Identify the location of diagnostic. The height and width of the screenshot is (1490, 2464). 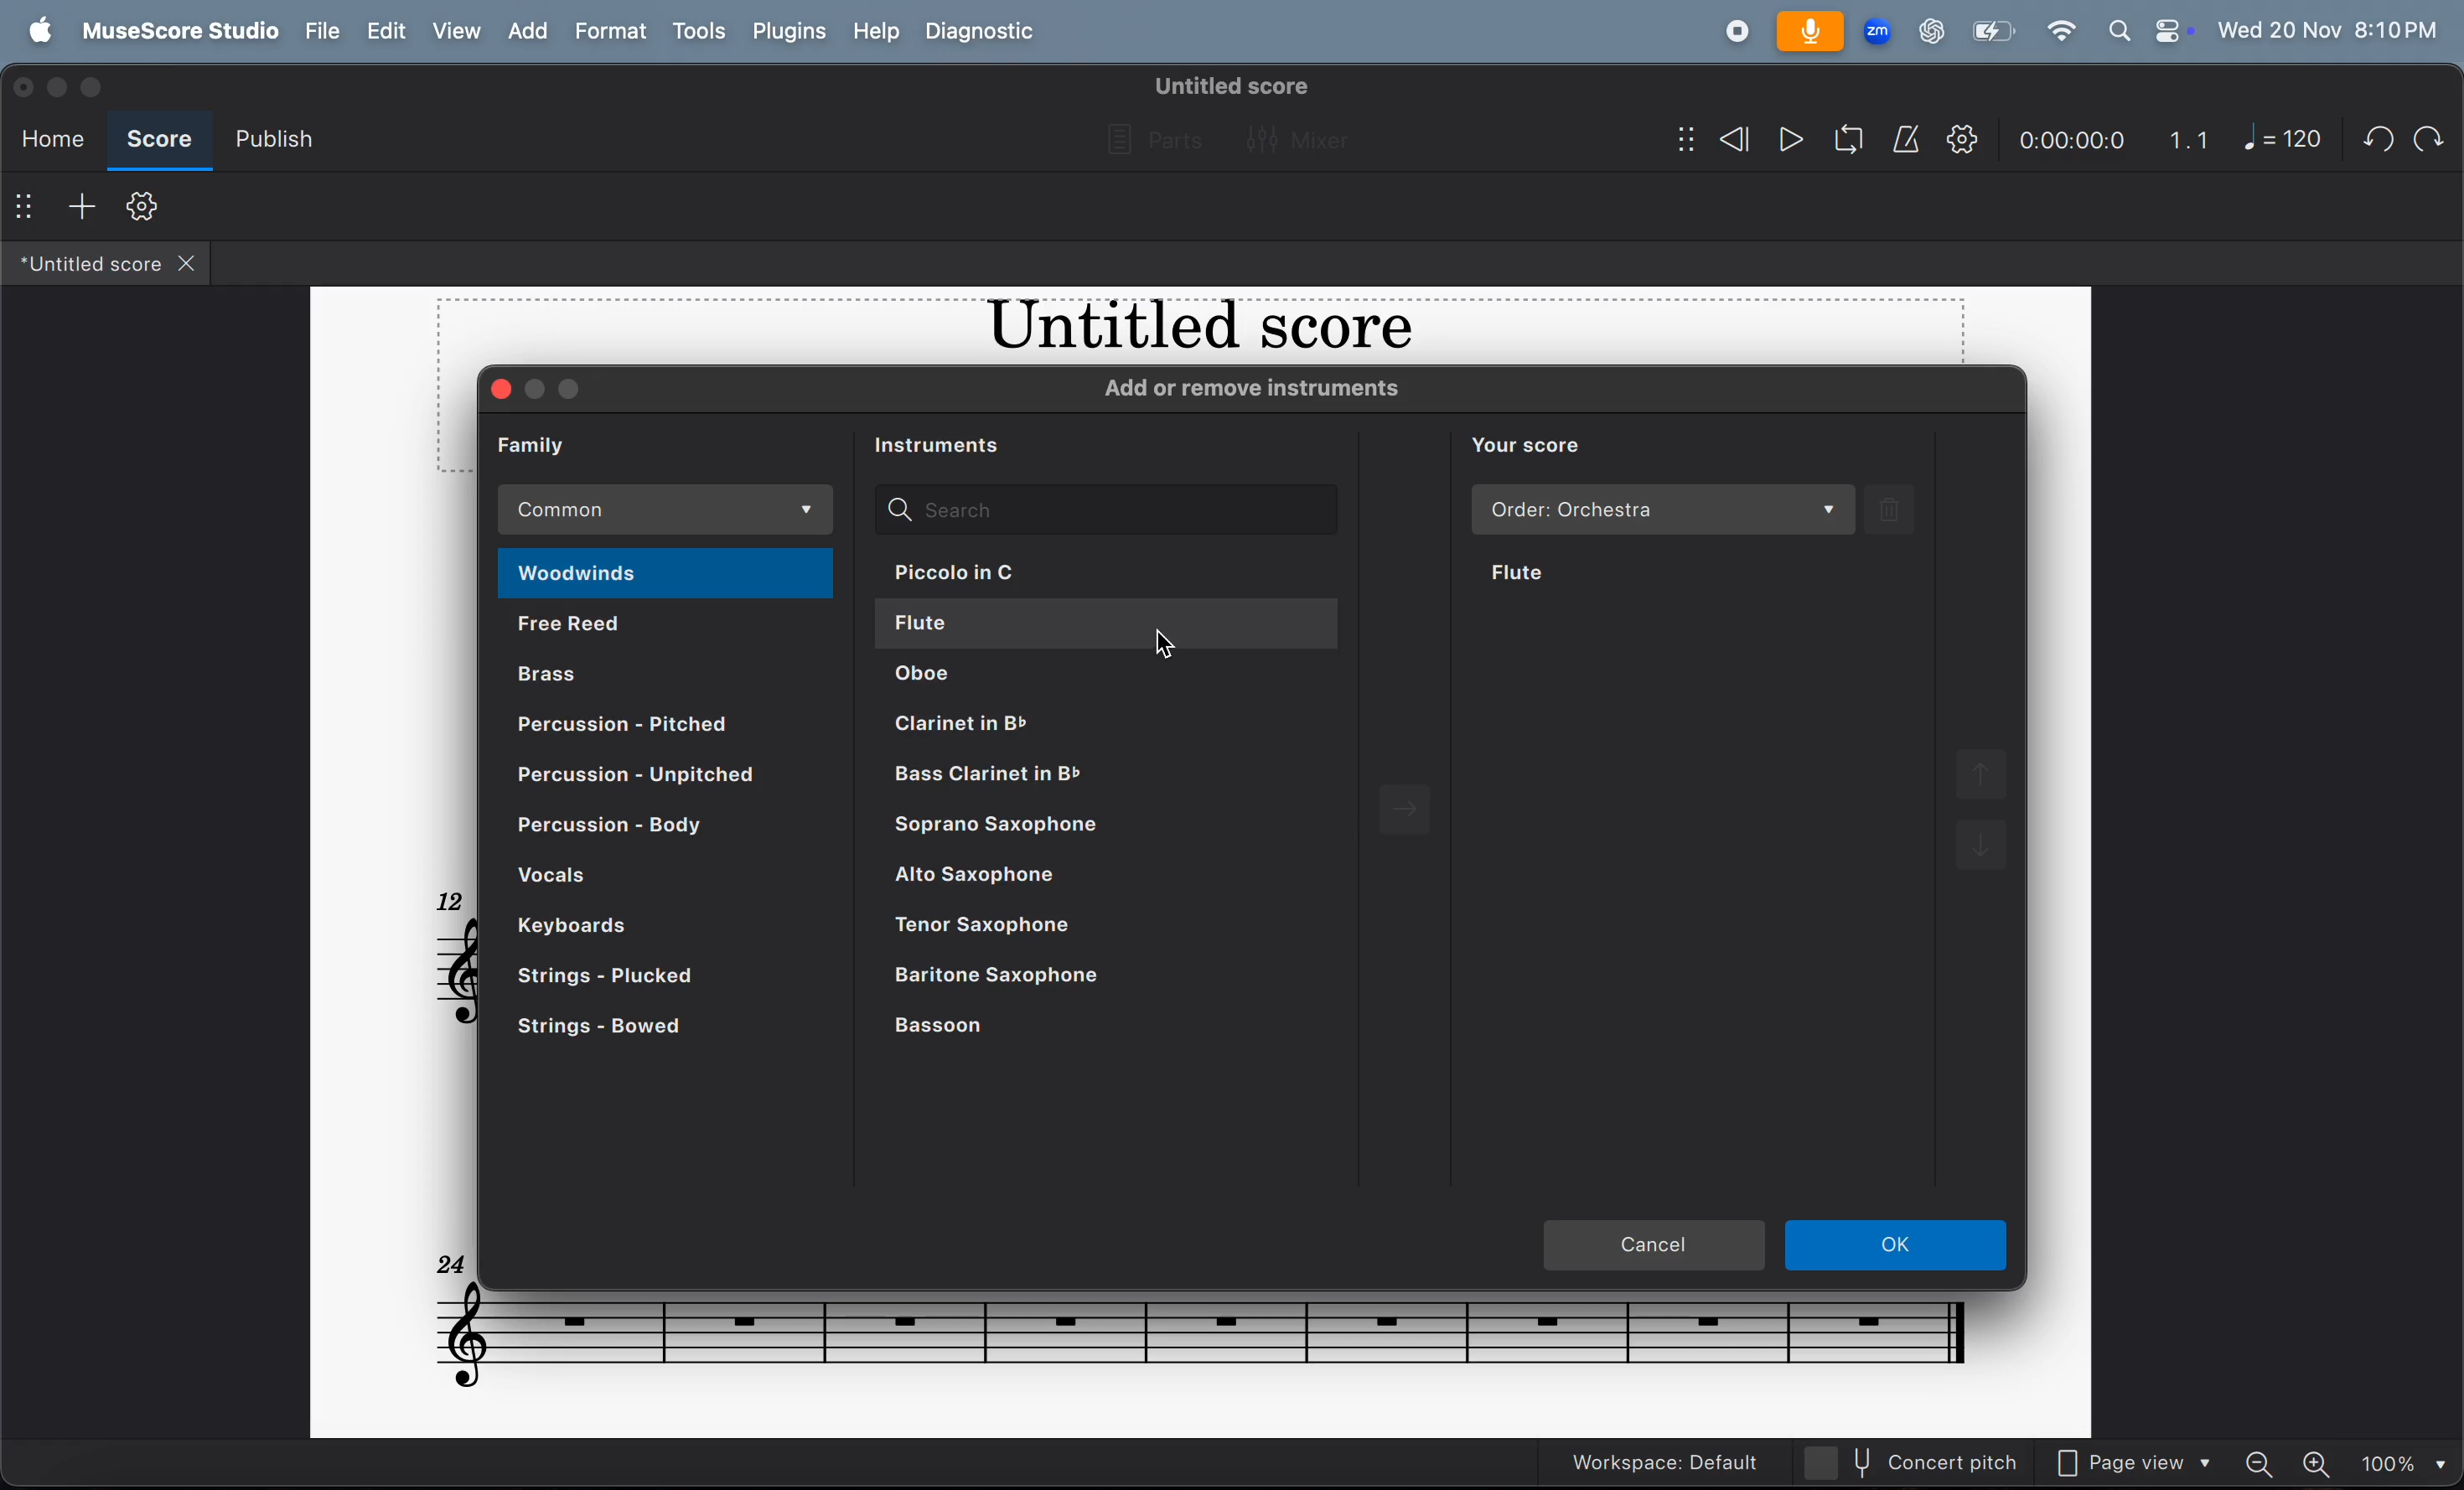
(983, 37).